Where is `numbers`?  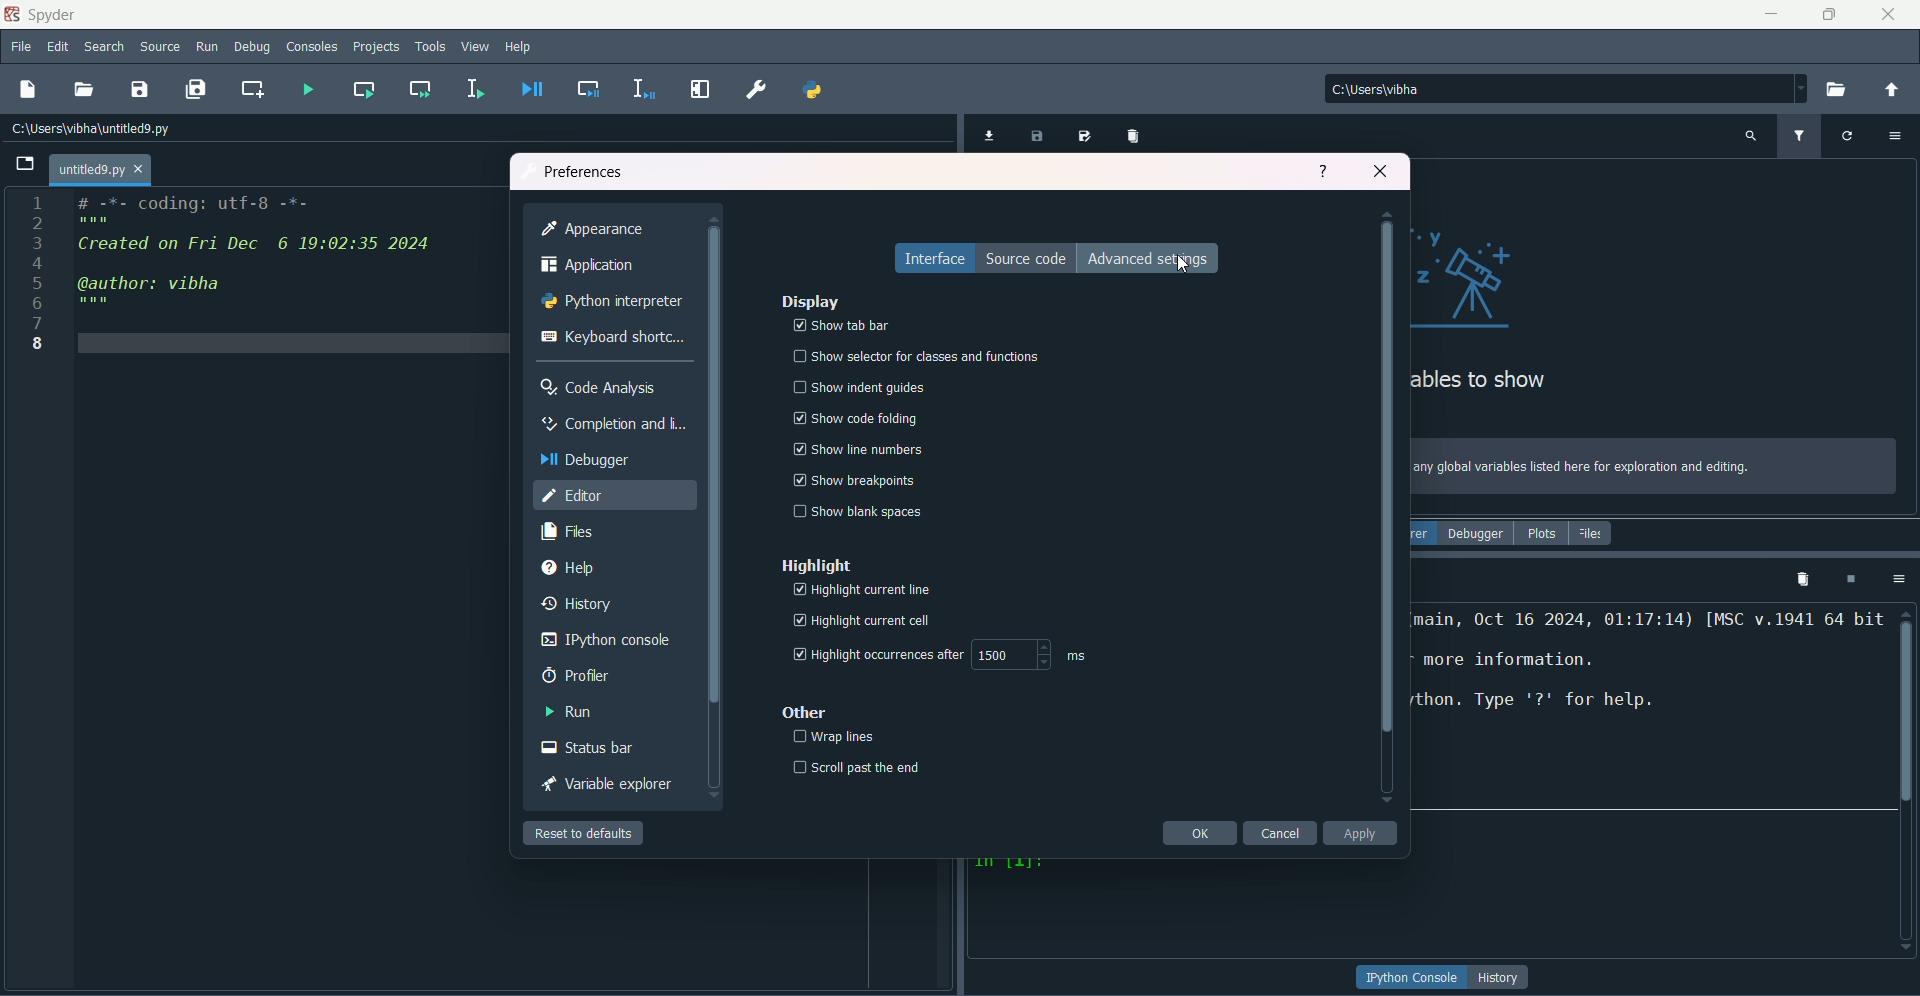
numbers is located at coordinates (1010, 654).